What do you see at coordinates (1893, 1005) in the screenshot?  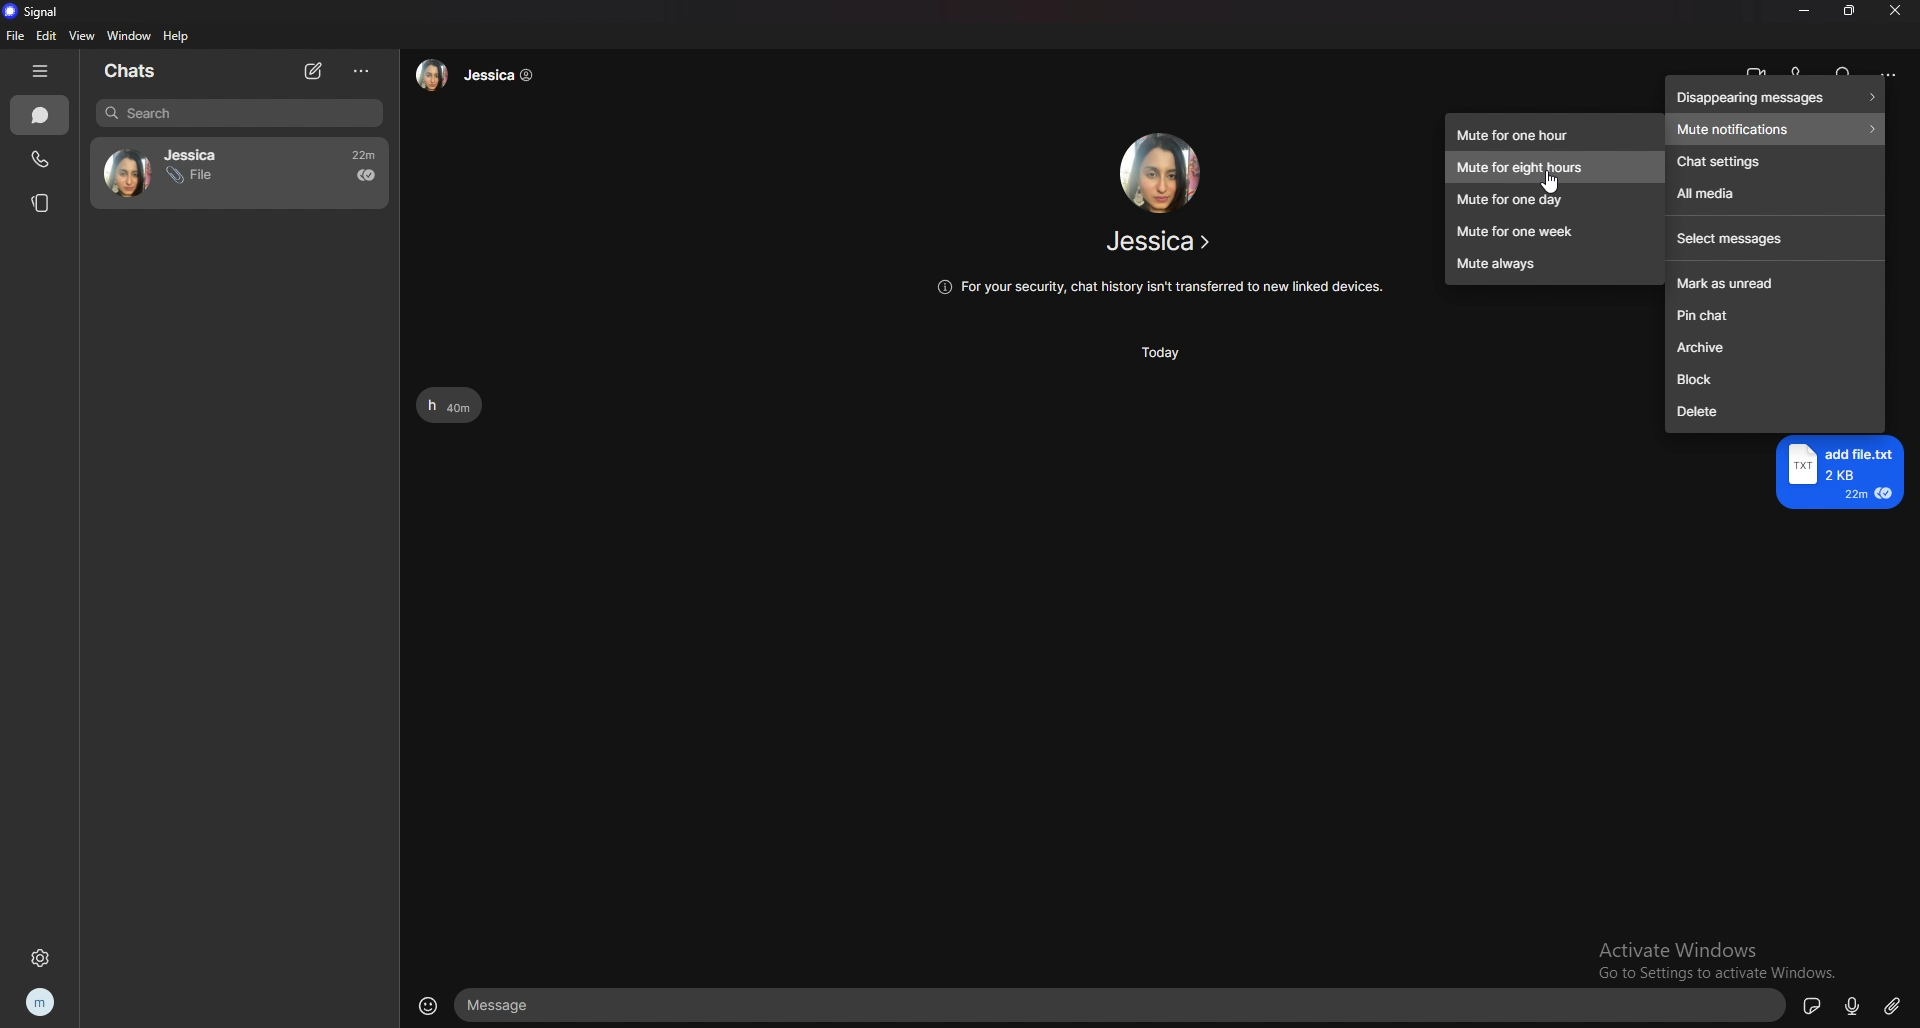 I see `attachment` at bounding box center [1893, 1005].